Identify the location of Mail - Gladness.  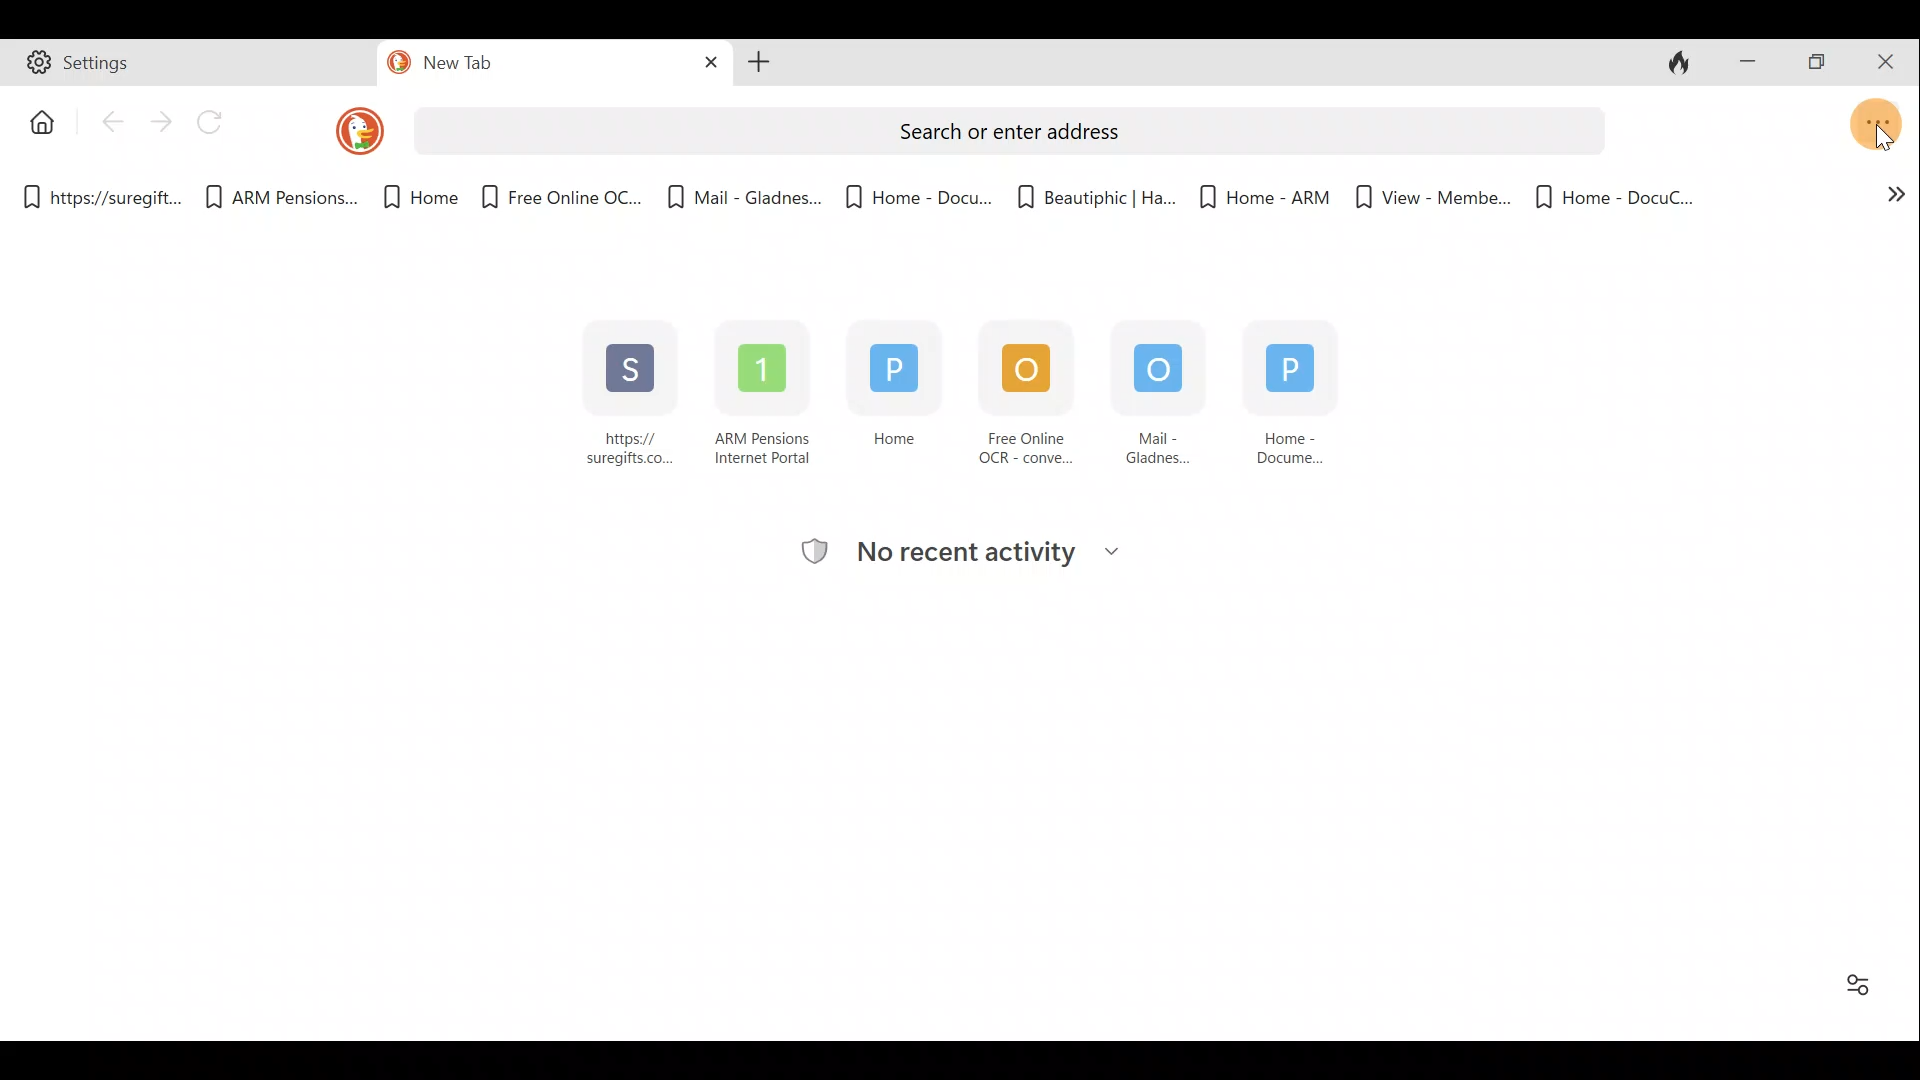
(1158, 392).